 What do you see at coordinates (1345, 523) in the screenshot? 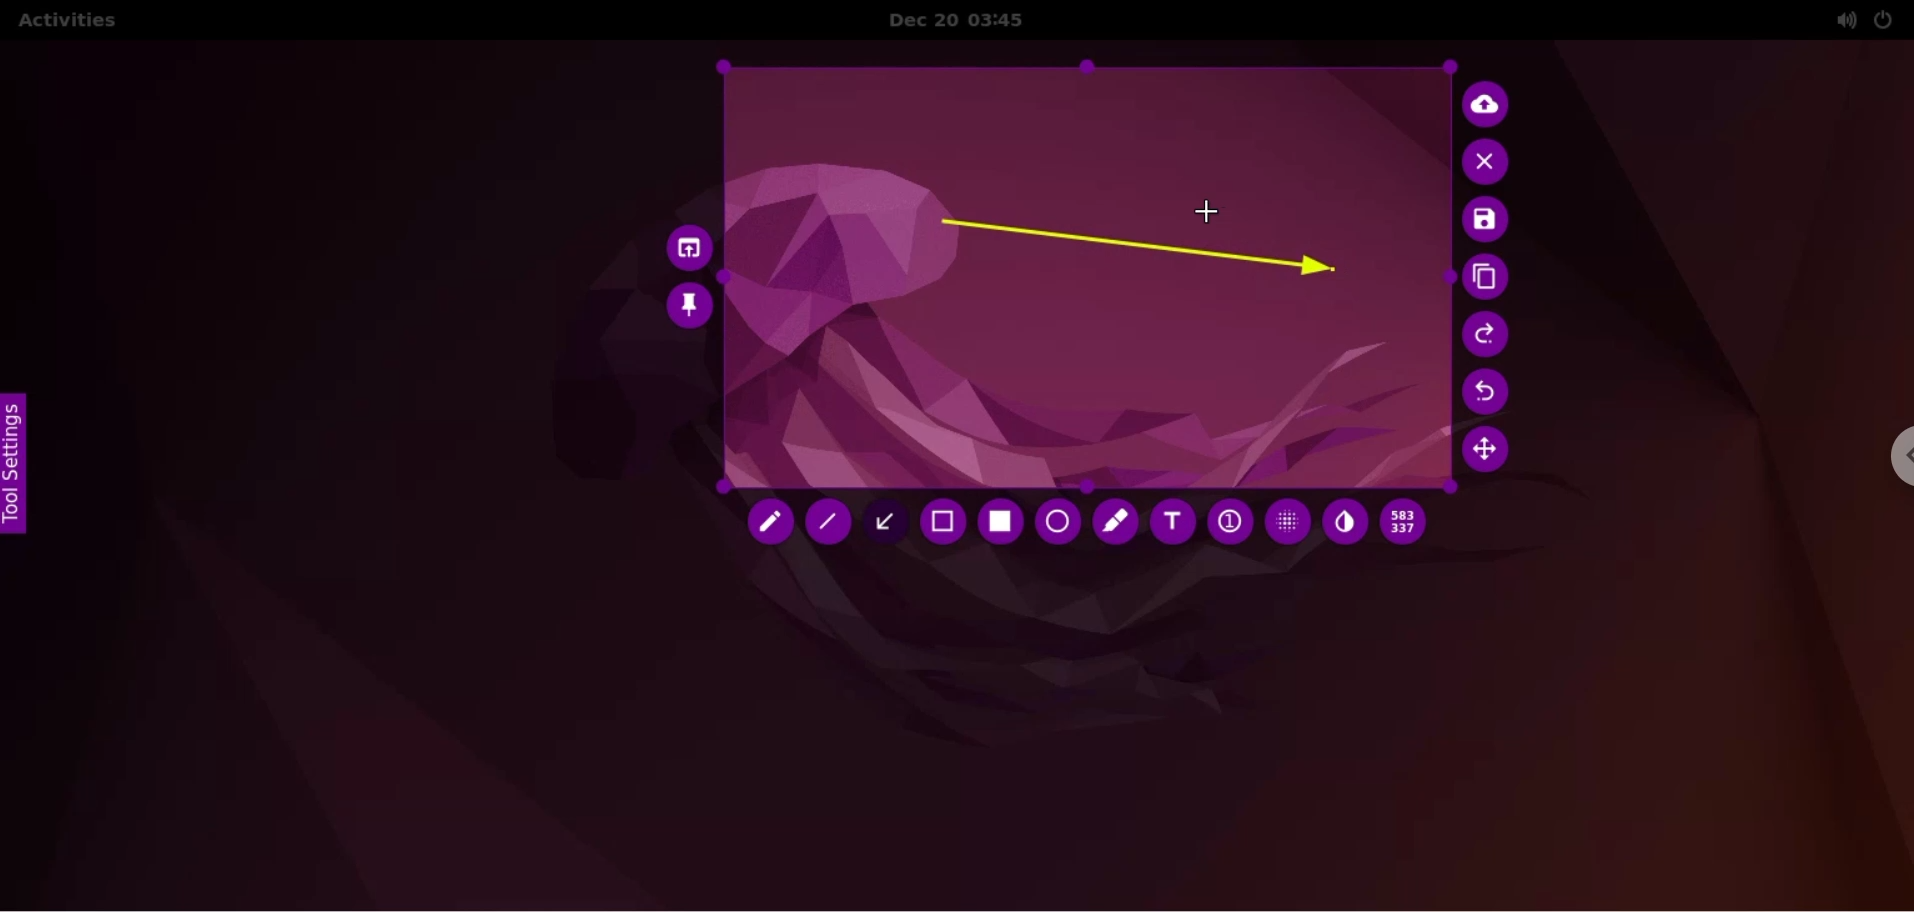
I see `inverter tool` at bounding box center [1345, 523].